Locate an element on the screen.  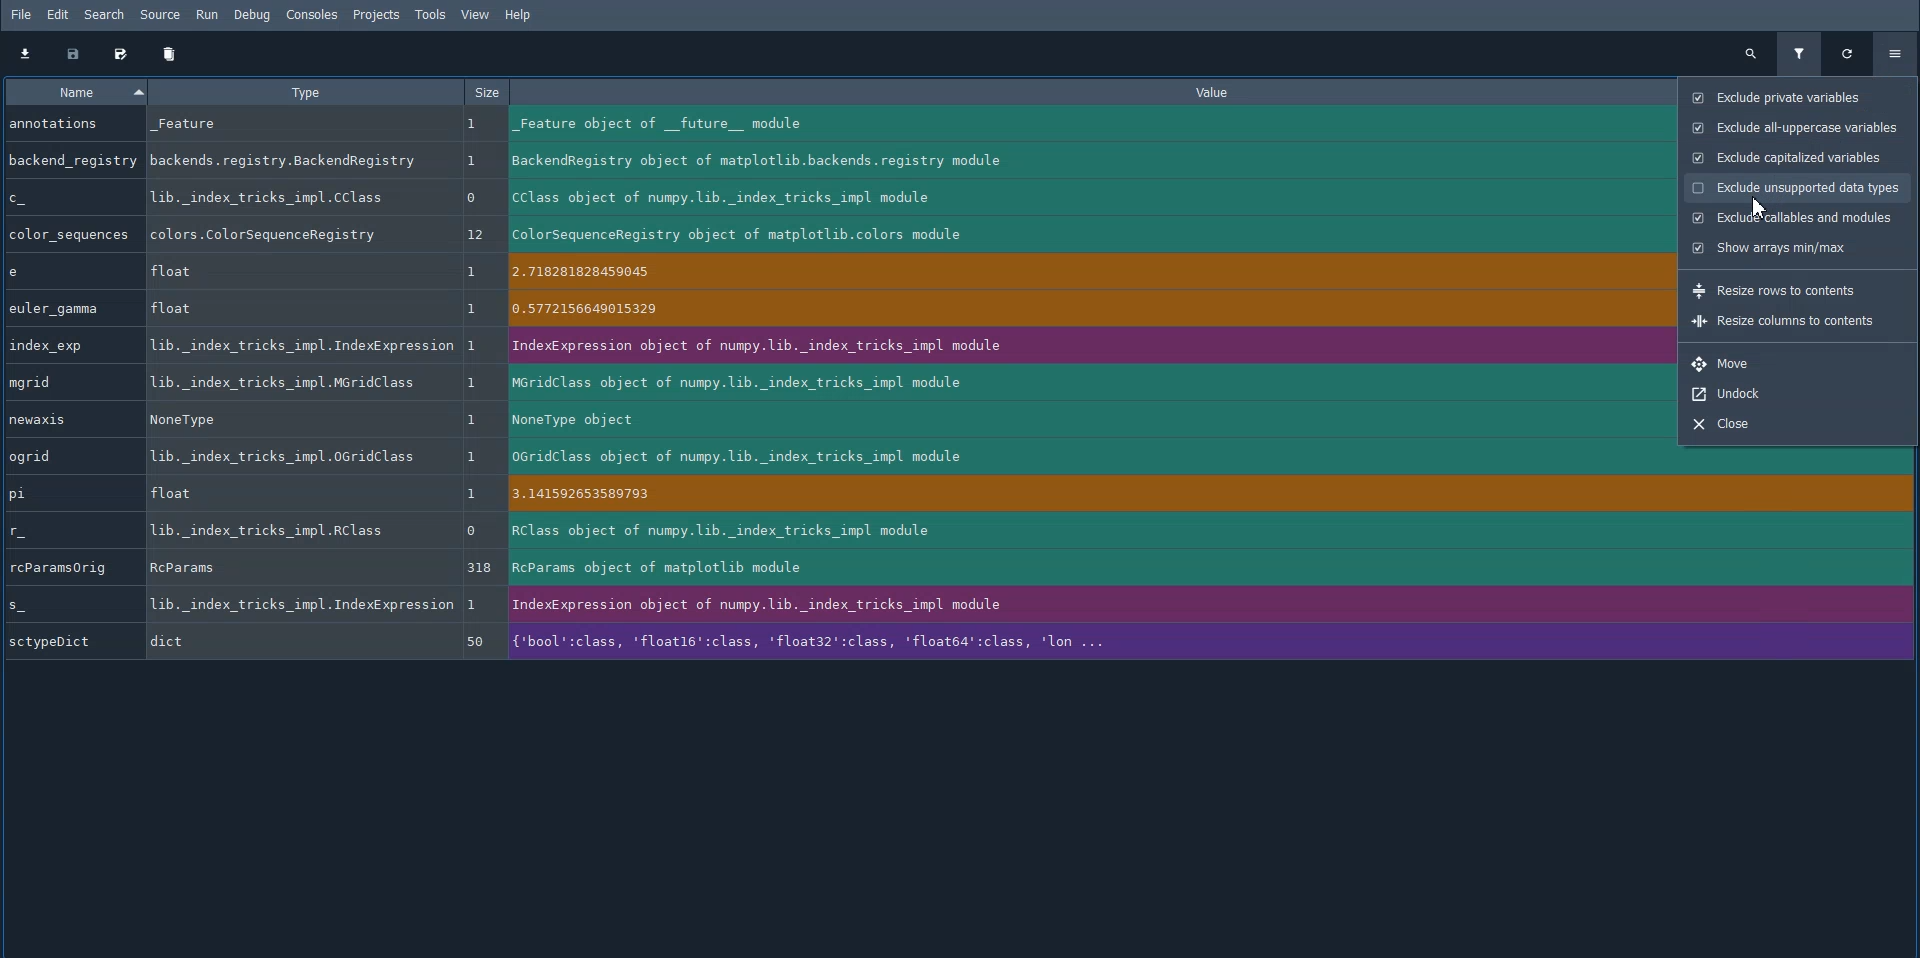
index_exp is located at coordinates (67, 346).